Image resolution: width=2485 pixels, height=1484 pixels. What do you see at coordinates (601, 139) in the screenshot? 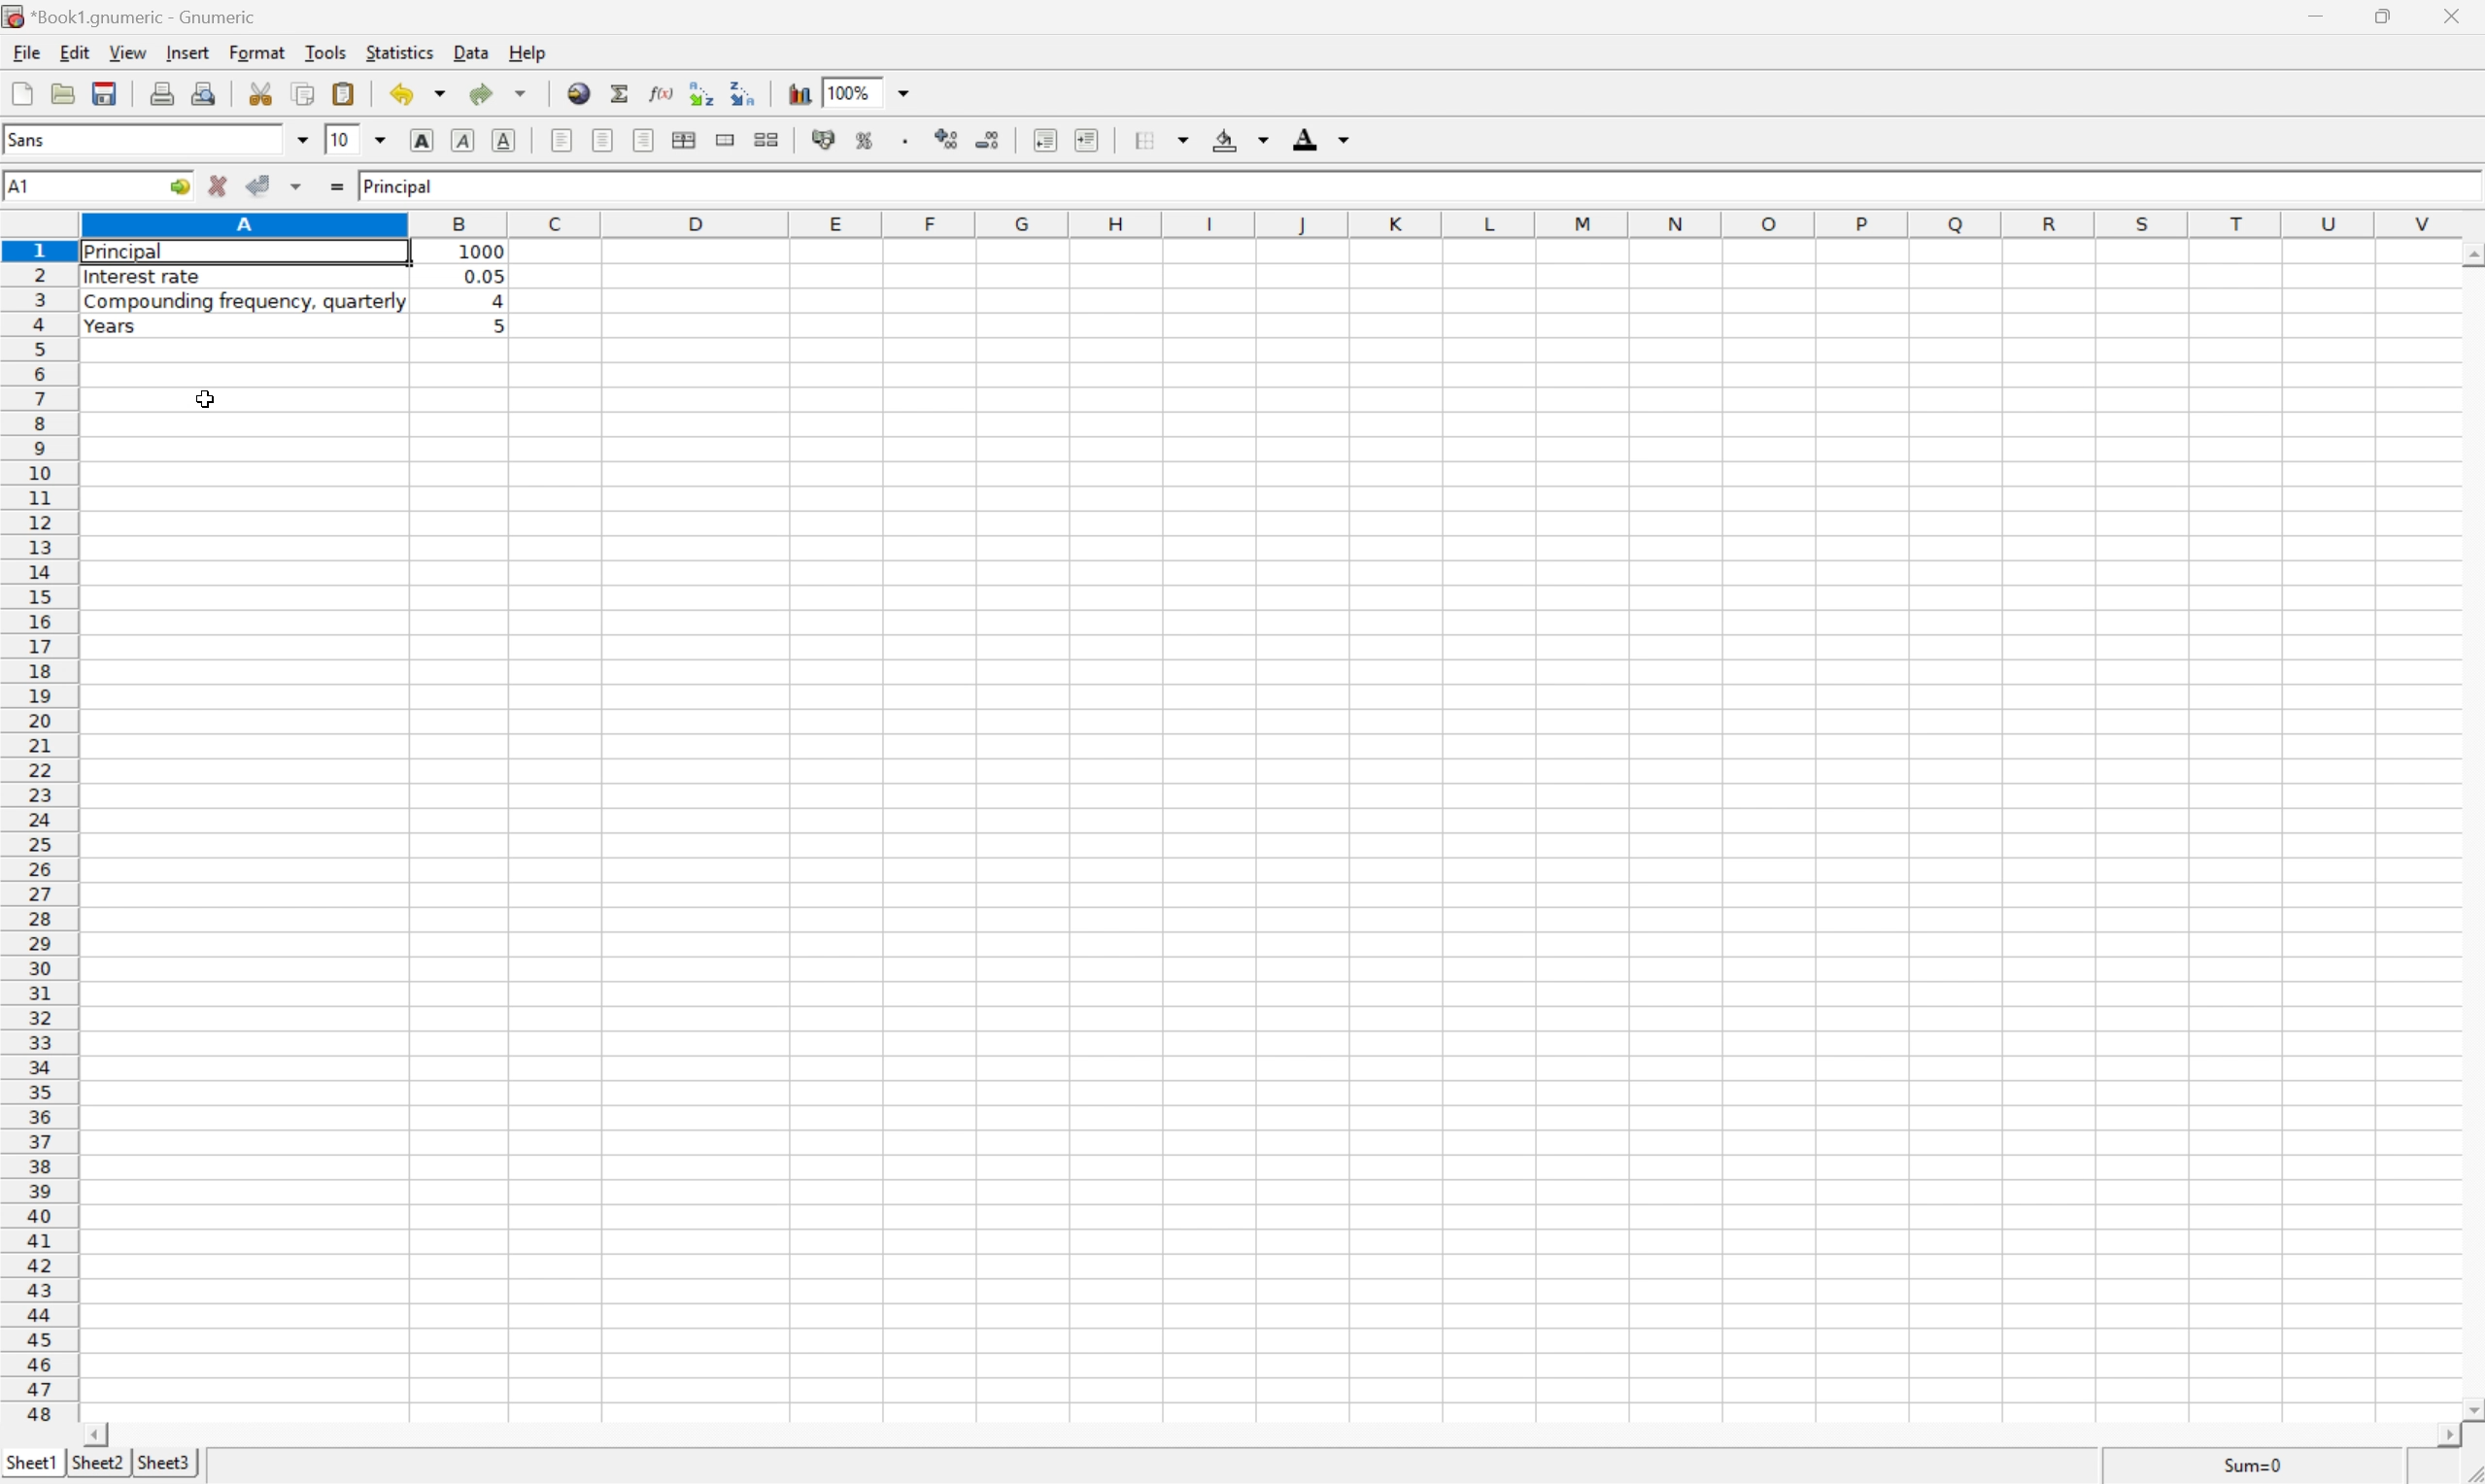
I see `center horizontally` at bounding box center [601, 139].